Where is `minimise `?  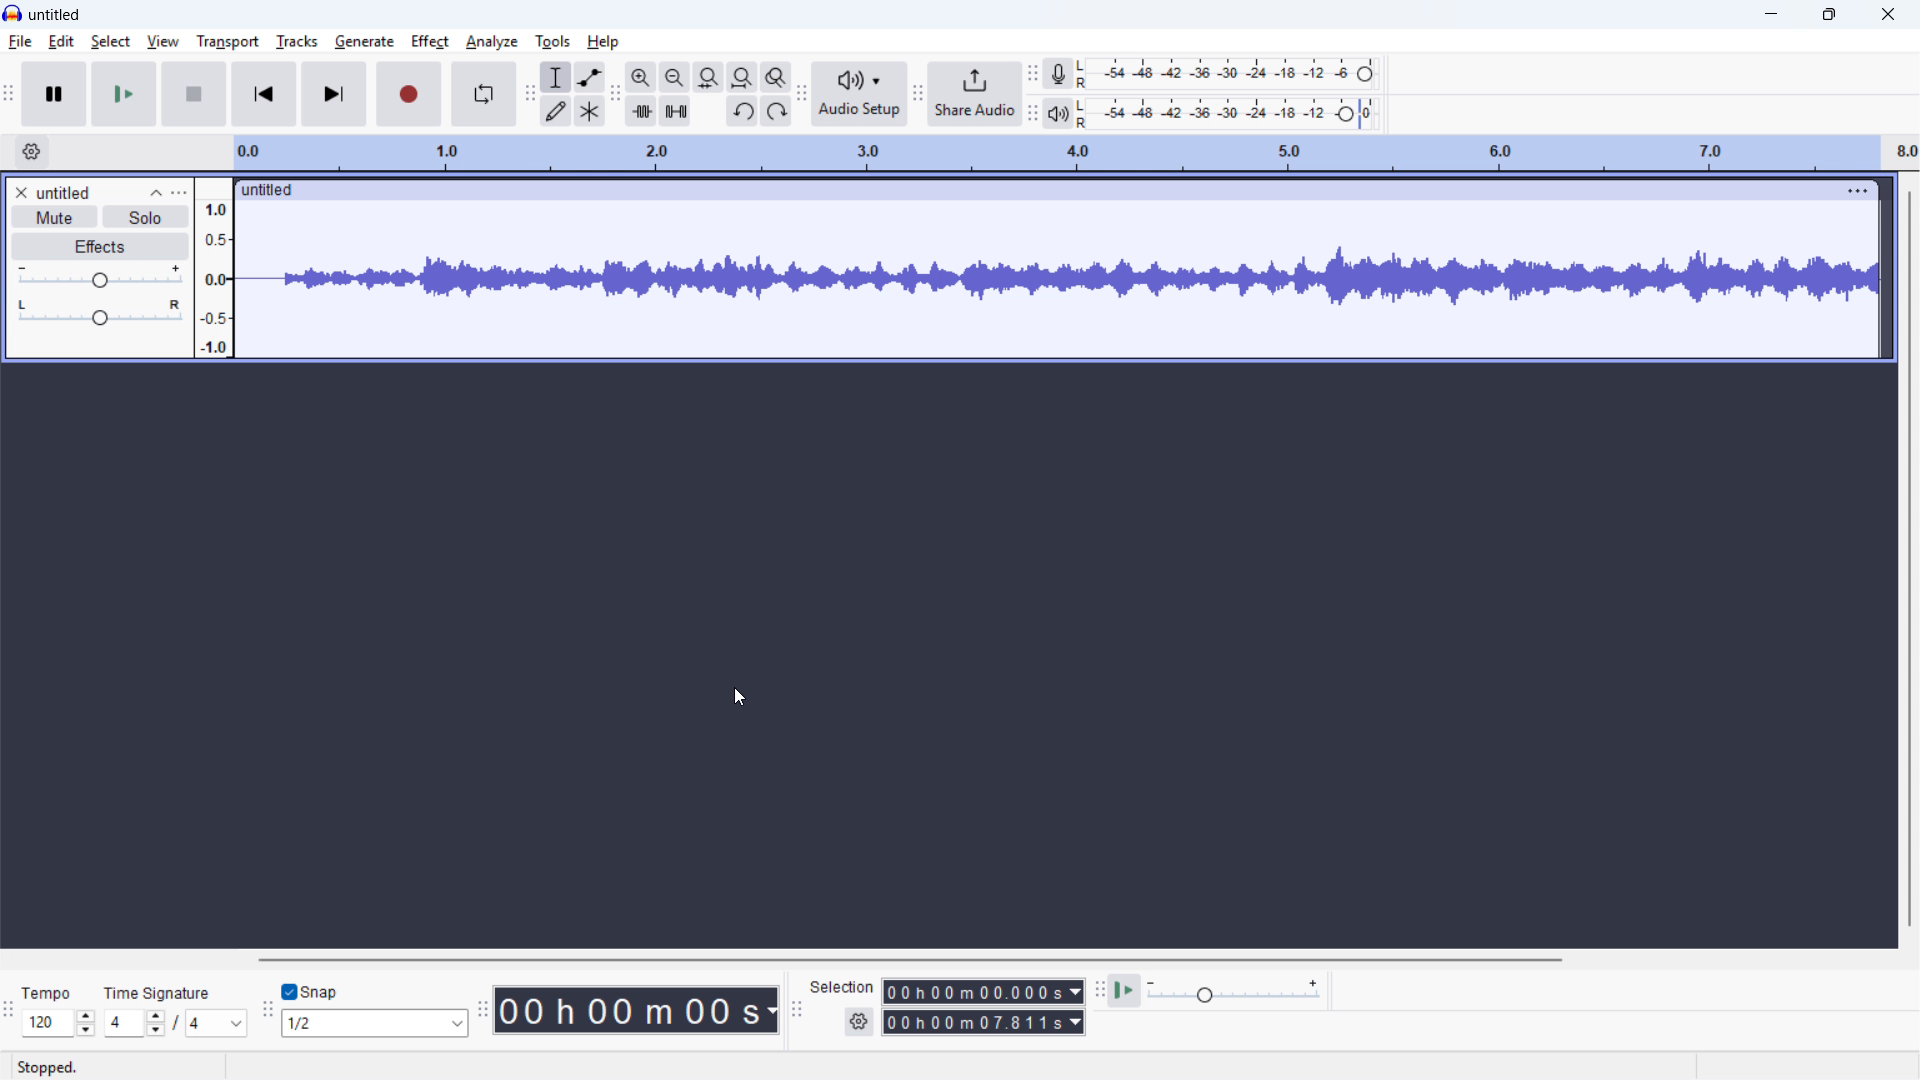 minimise  is located at coordinates (1768, 15).